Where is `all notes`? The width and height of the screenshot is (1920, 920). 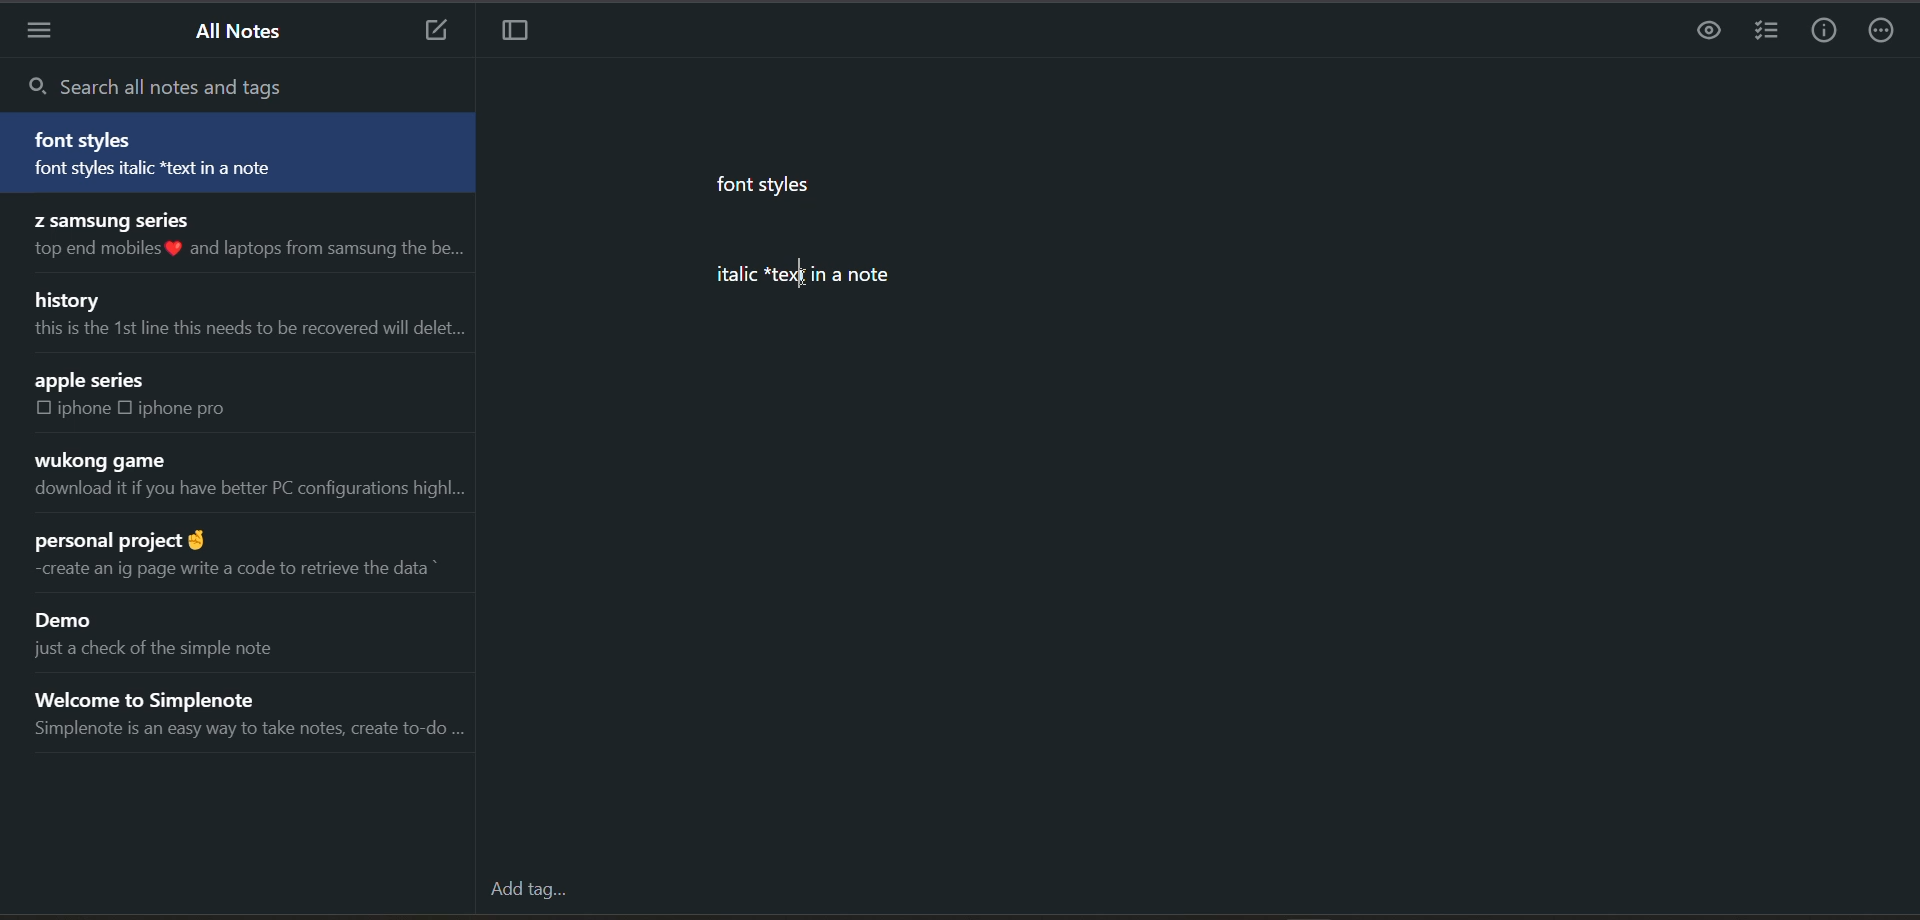
all notes is located at coordinates (244, 36).